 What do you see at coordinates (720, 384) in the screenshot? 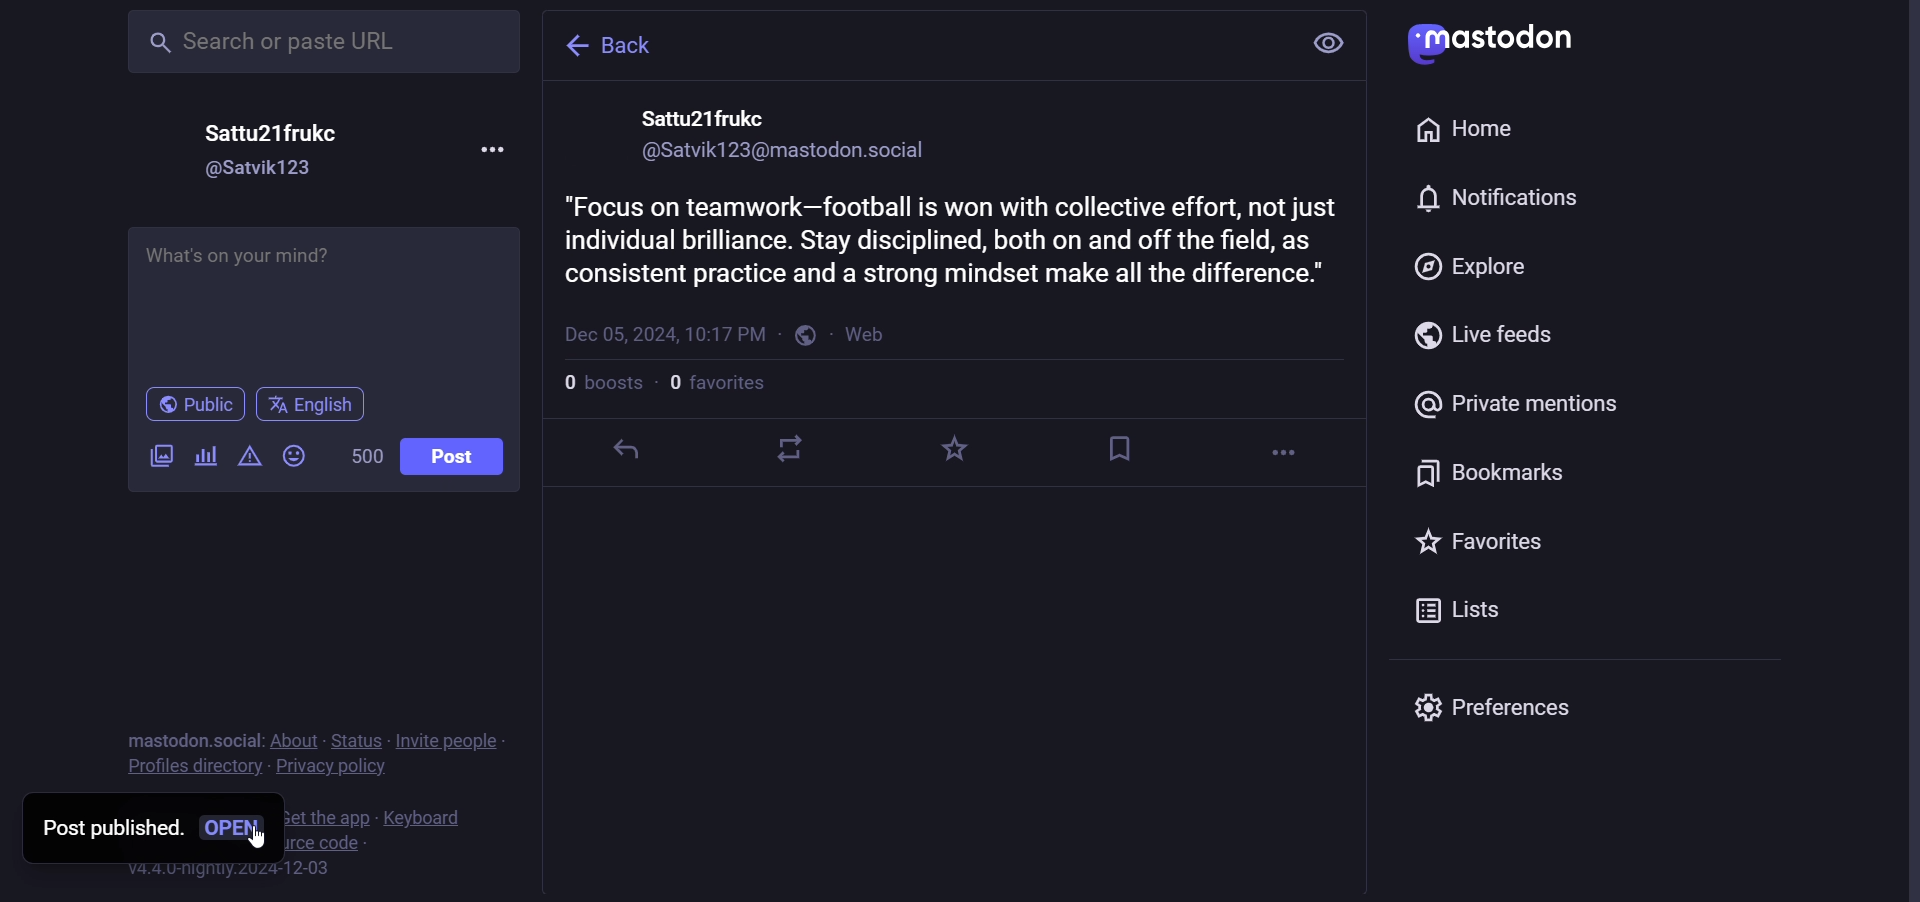
I see `number of followers` at bounding box center [720, 384].